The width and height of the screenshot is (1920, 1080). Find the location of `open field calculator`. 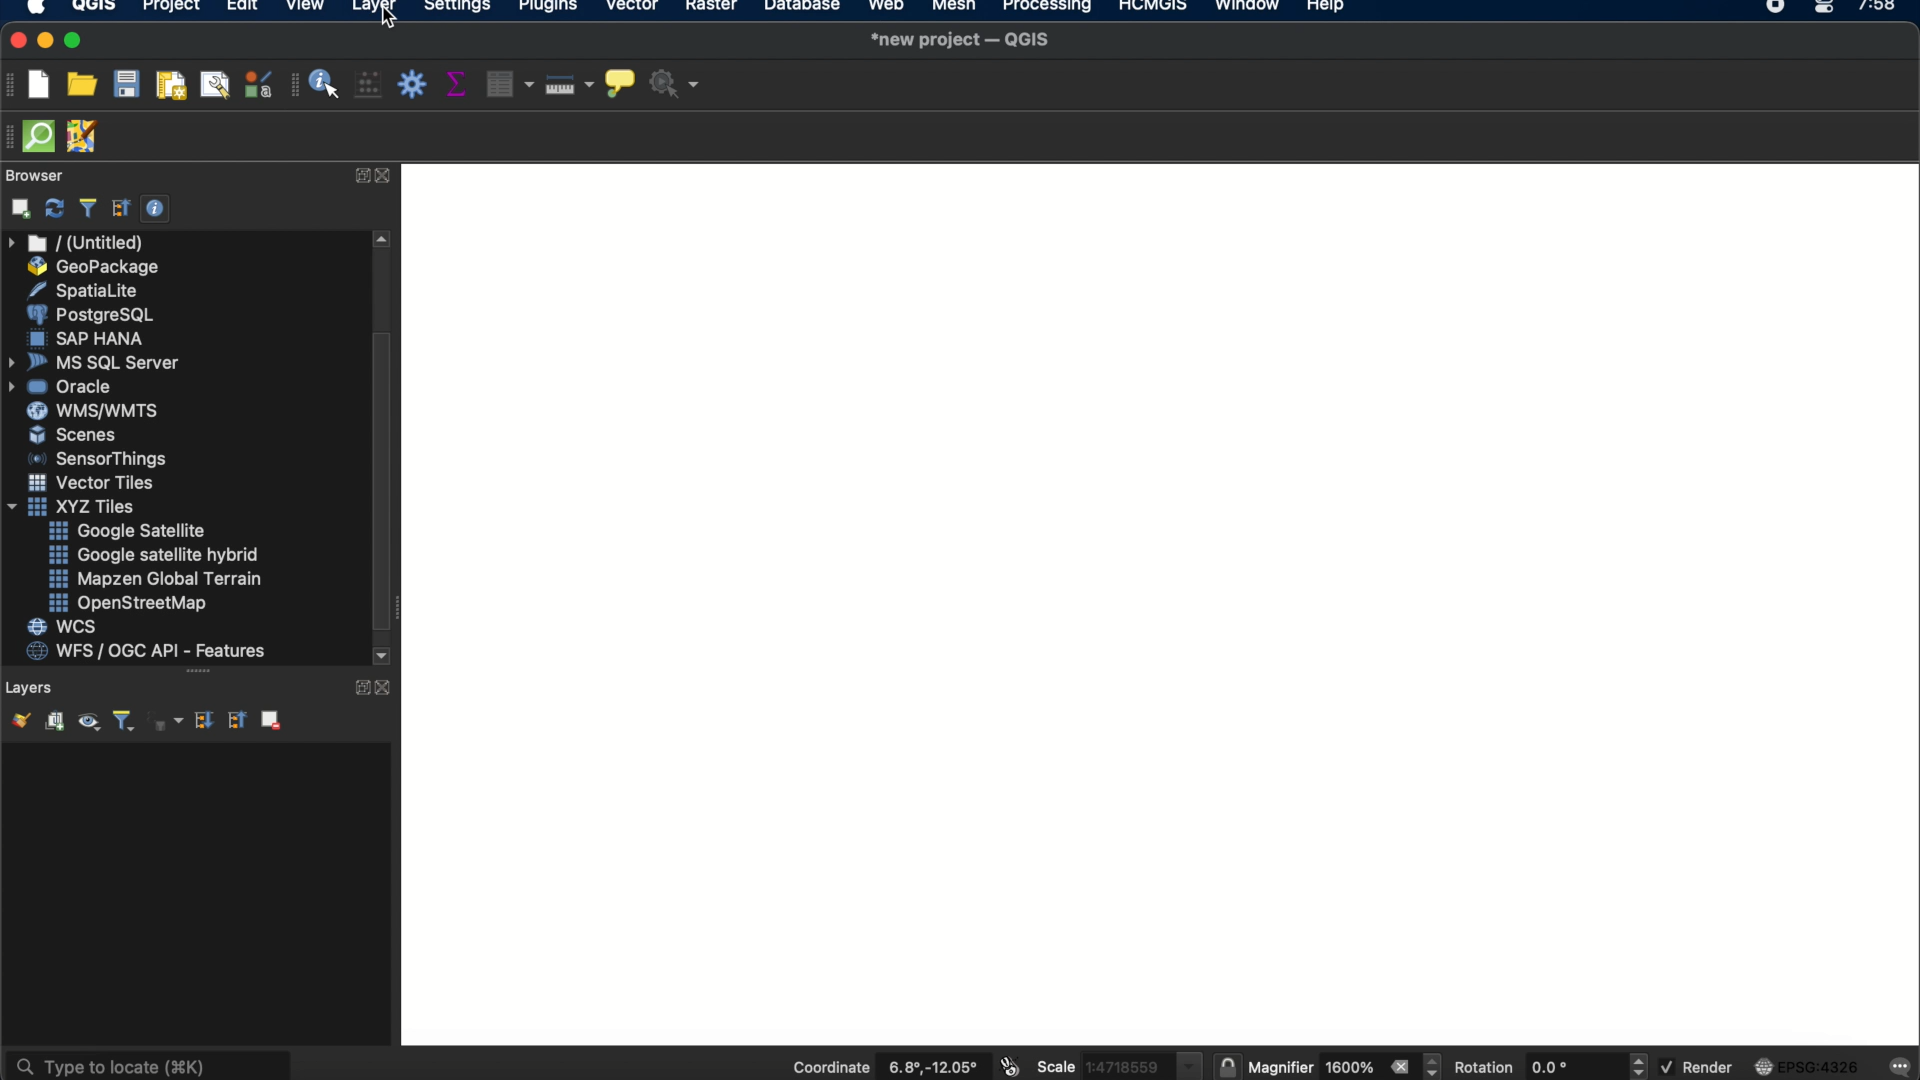

open field calculator is located at coordinates (367, 83).